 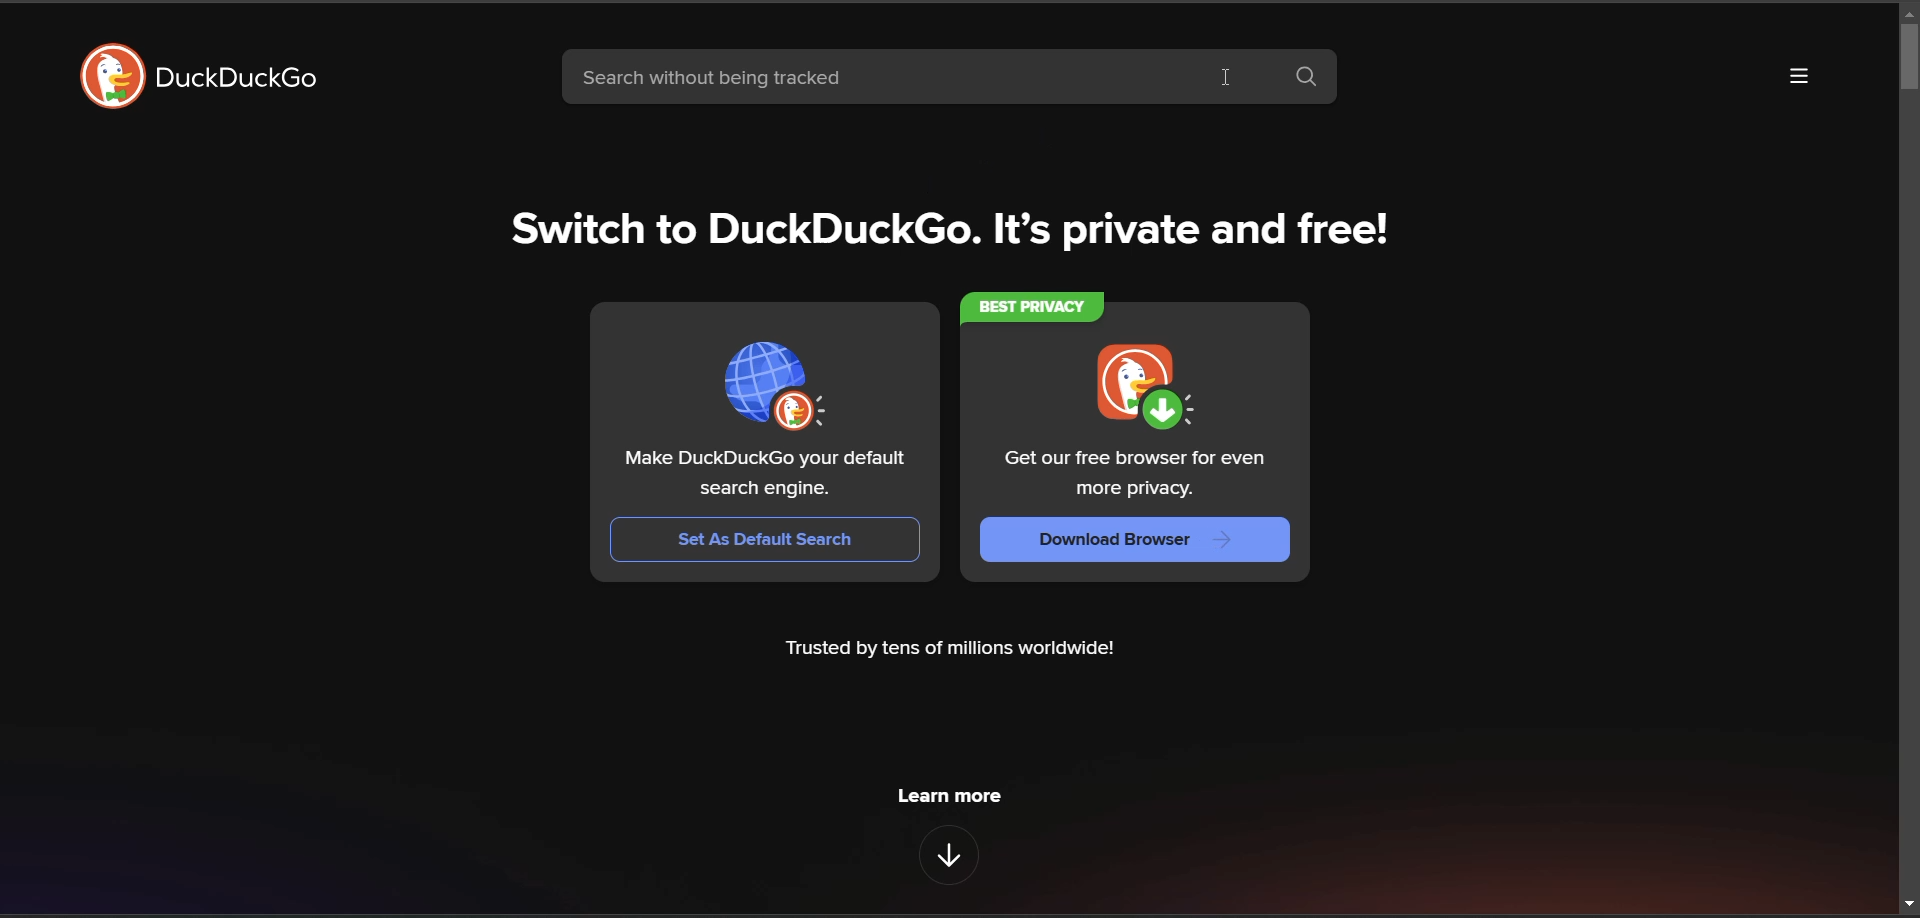 What do you see at coordinates (210, 79) in the screenshot?
I see `logo and title` at bounding box center [210, 79].